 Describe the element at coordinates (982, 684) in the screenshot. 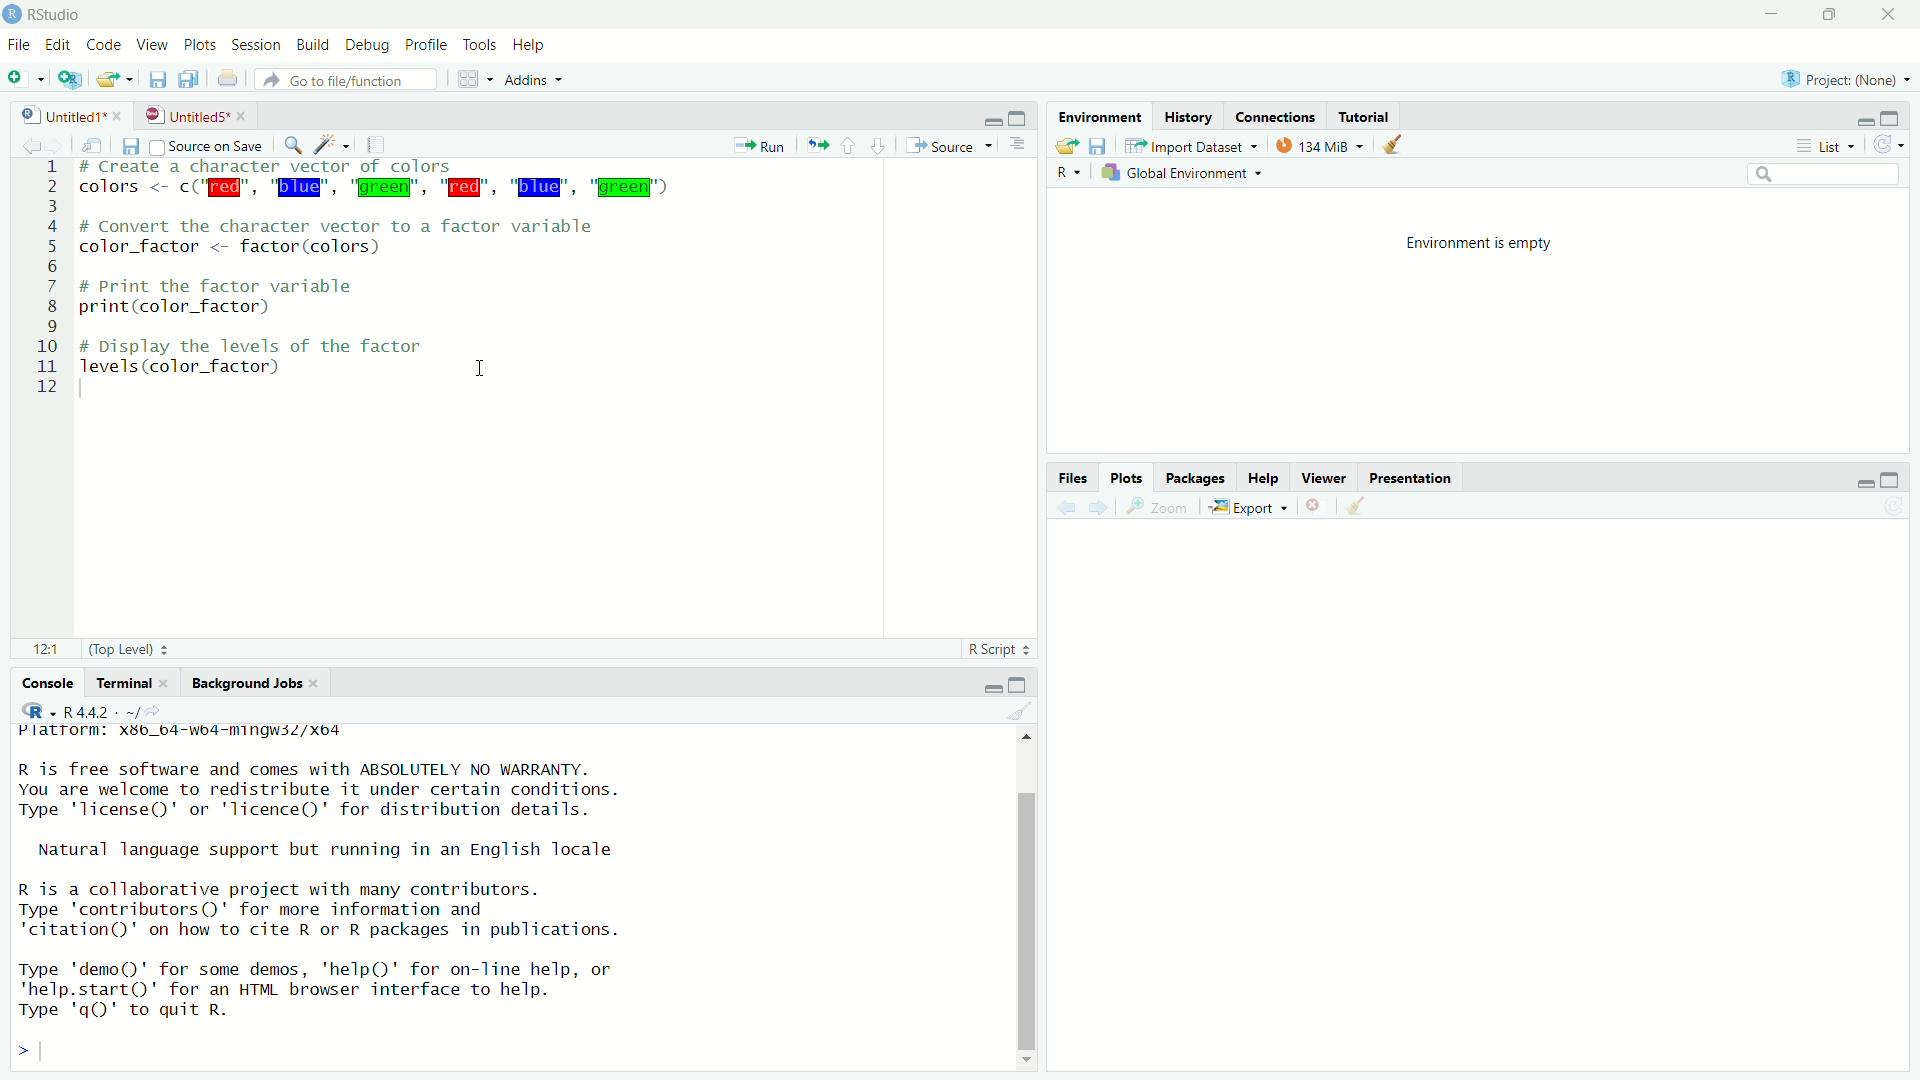

I see `minimize` at that location.